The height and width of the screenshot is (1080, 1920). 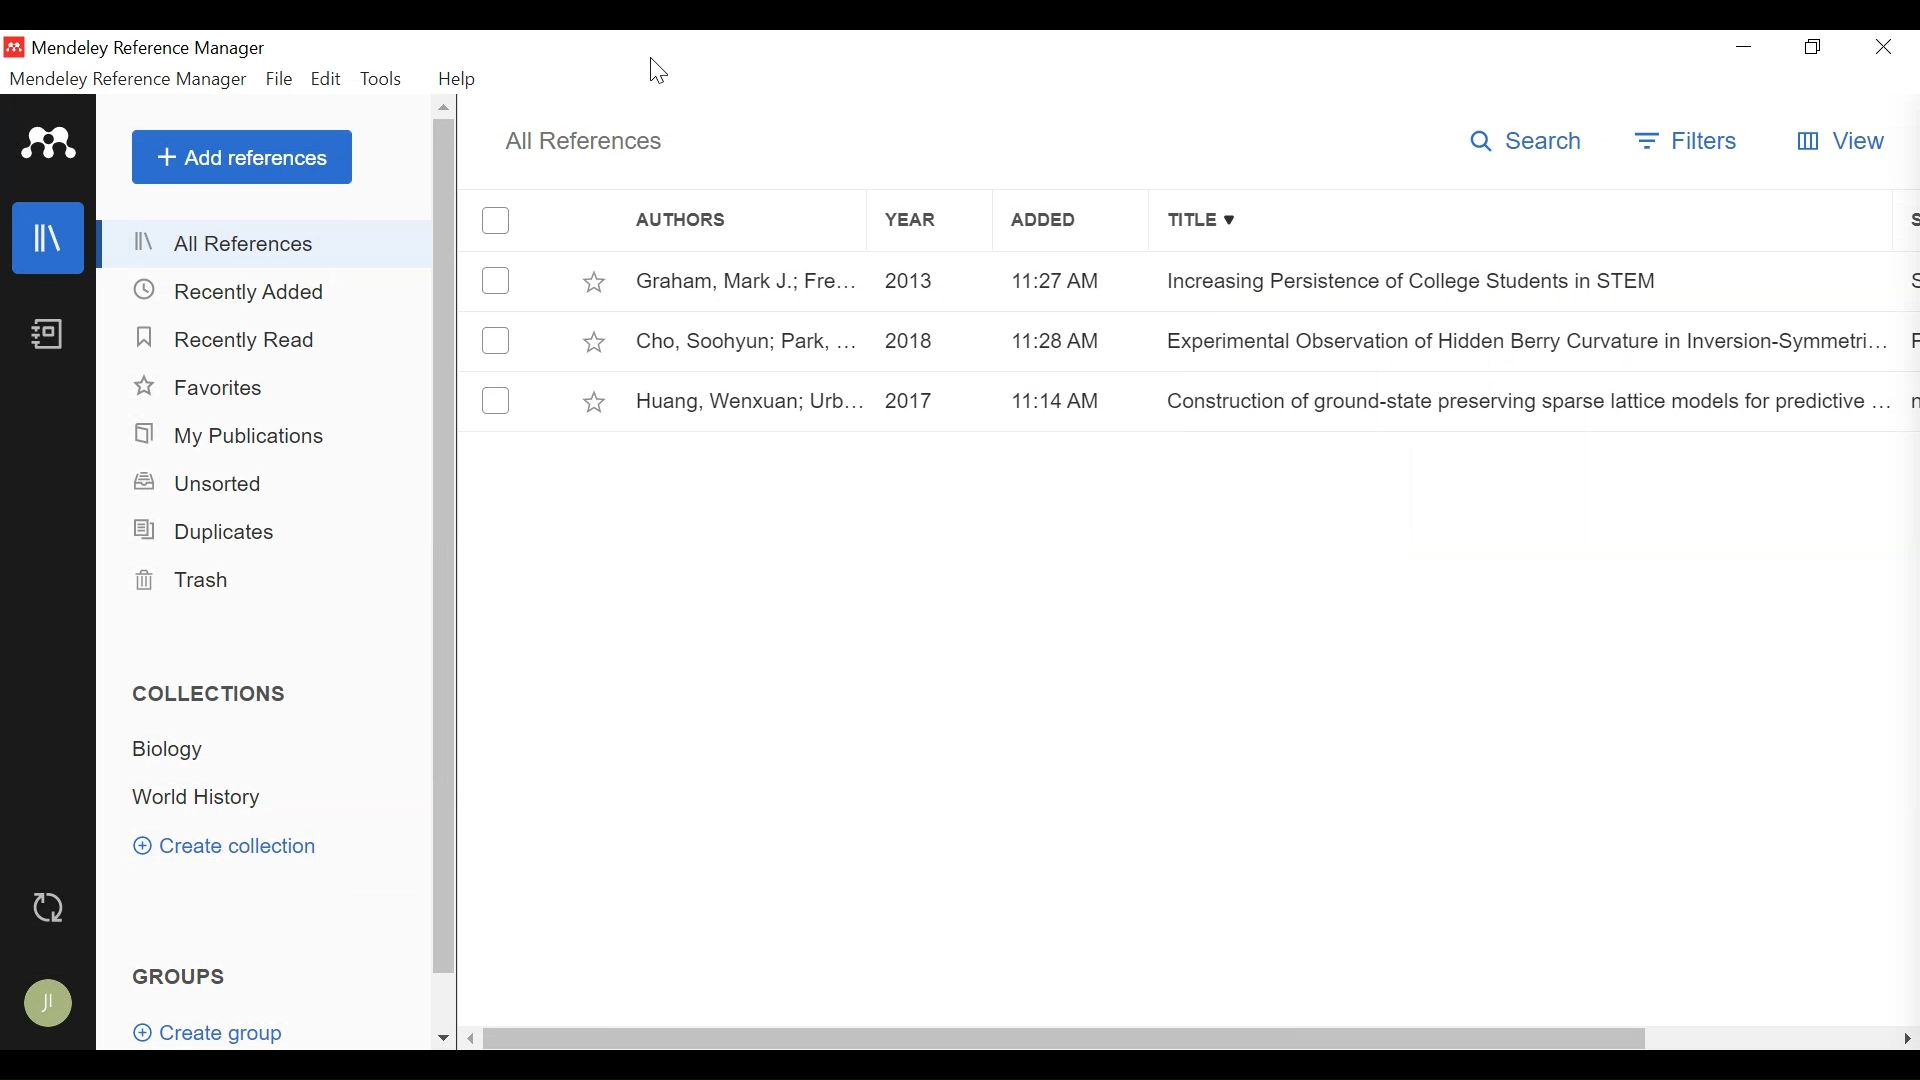 I want to click on View, so click(x=1840, y=142).